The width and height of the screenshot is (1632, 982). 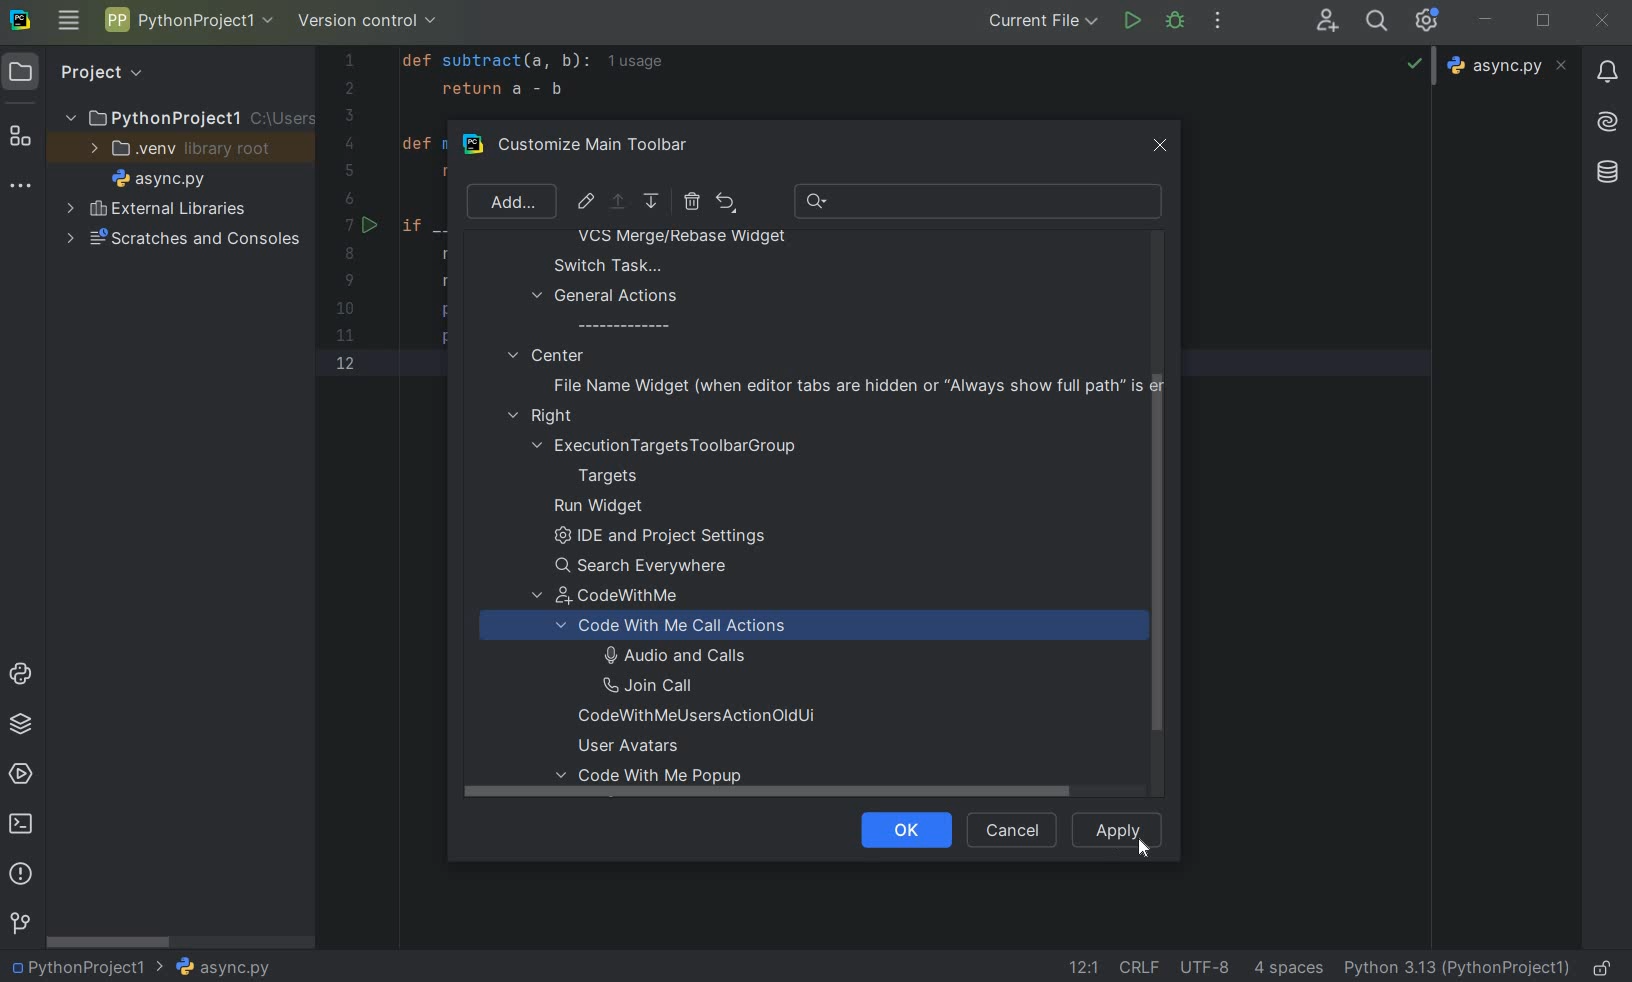 I want to click on file name widget, so click(x=853, y=385).